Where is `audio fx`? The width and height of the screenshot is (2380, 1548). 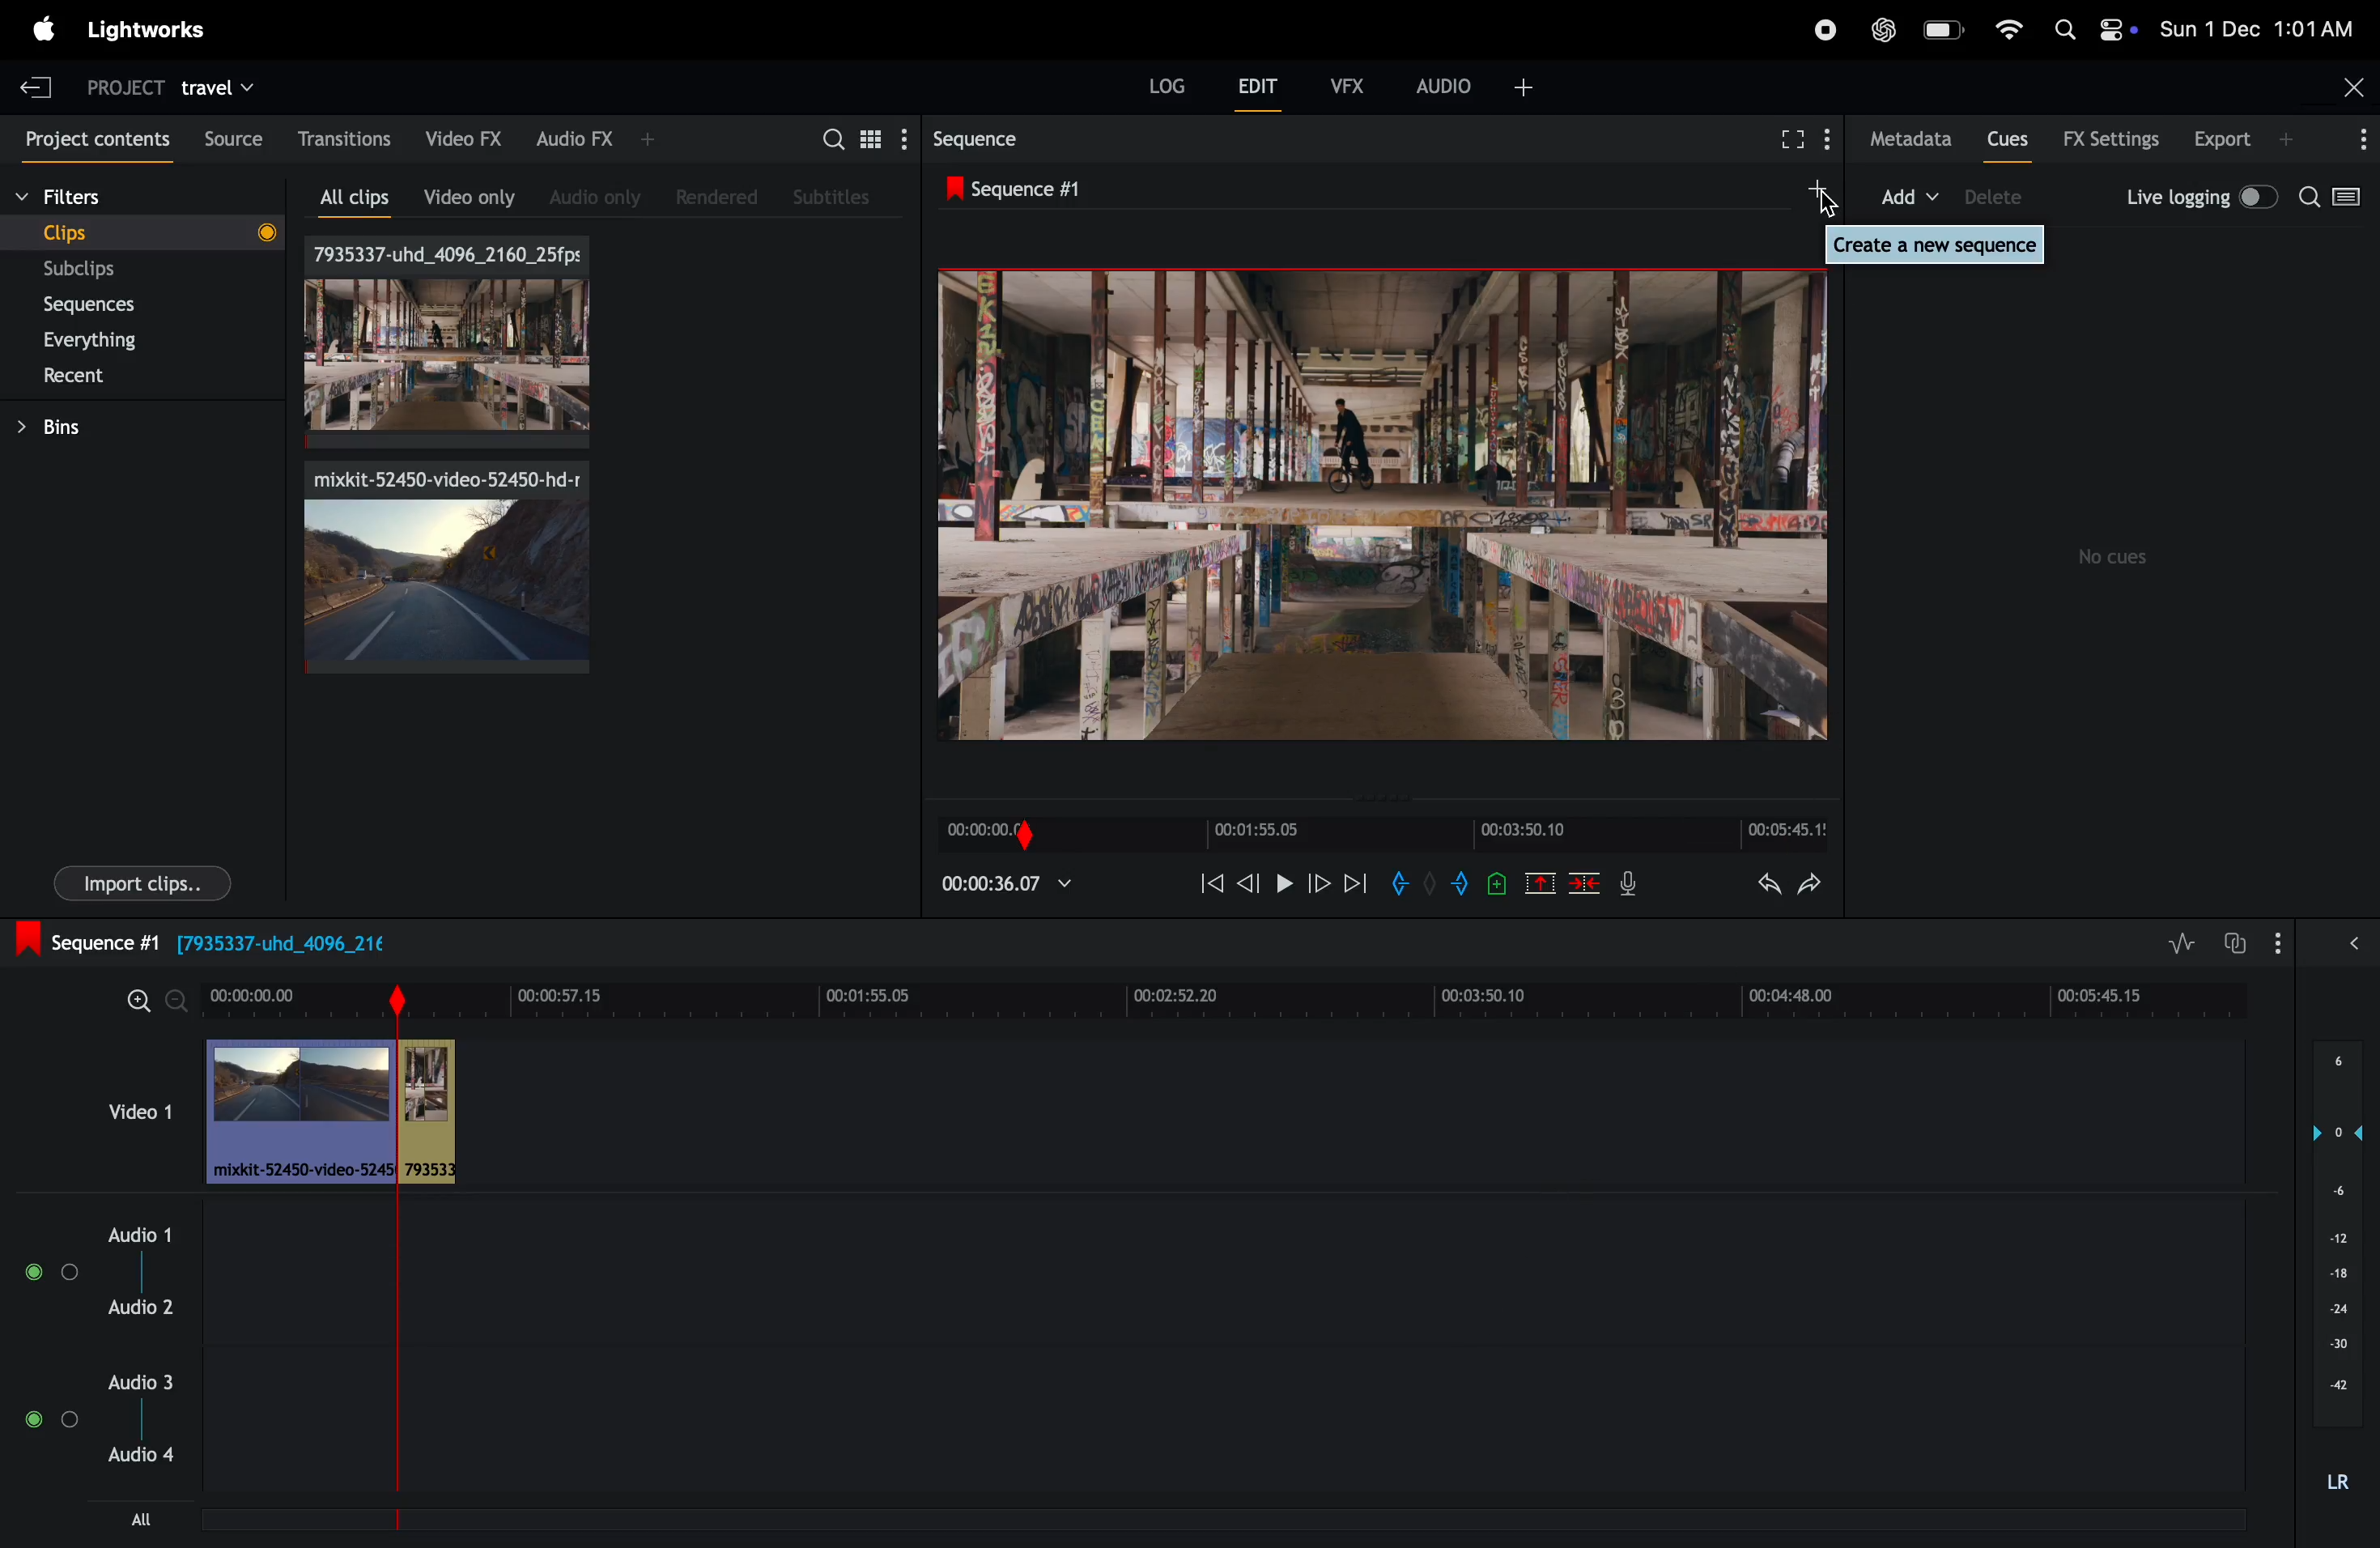
audio fx is located at coordinates (596, 140).